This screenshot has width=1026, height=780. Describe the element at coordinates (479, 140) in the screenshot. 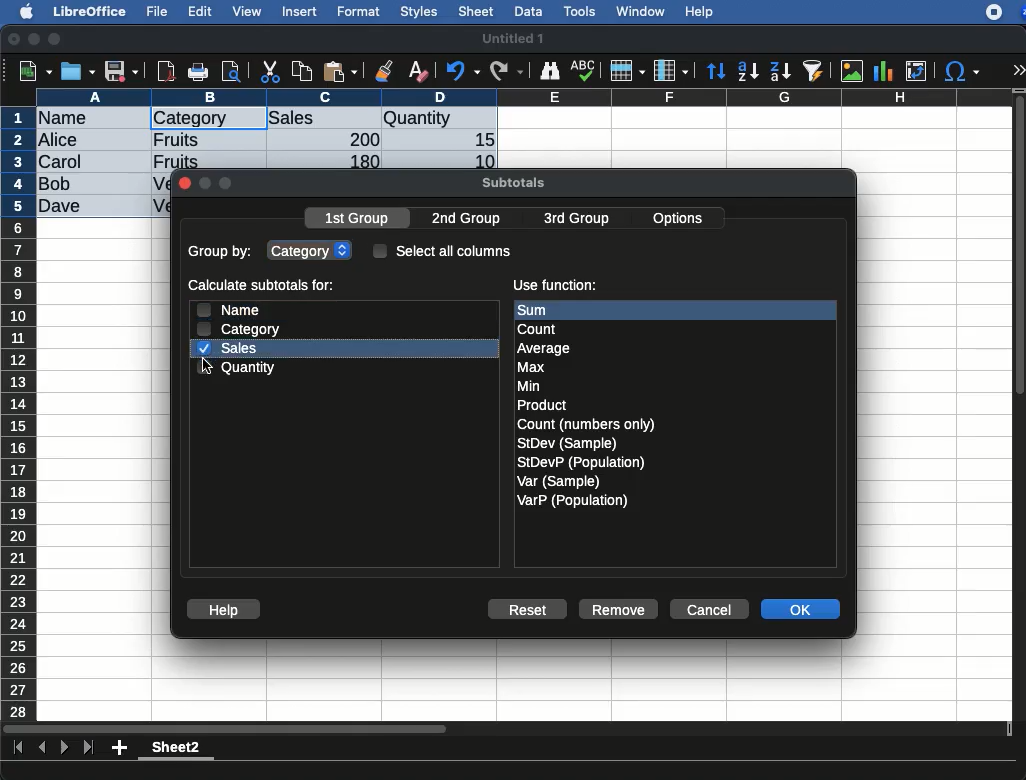

I see `15` at that location.